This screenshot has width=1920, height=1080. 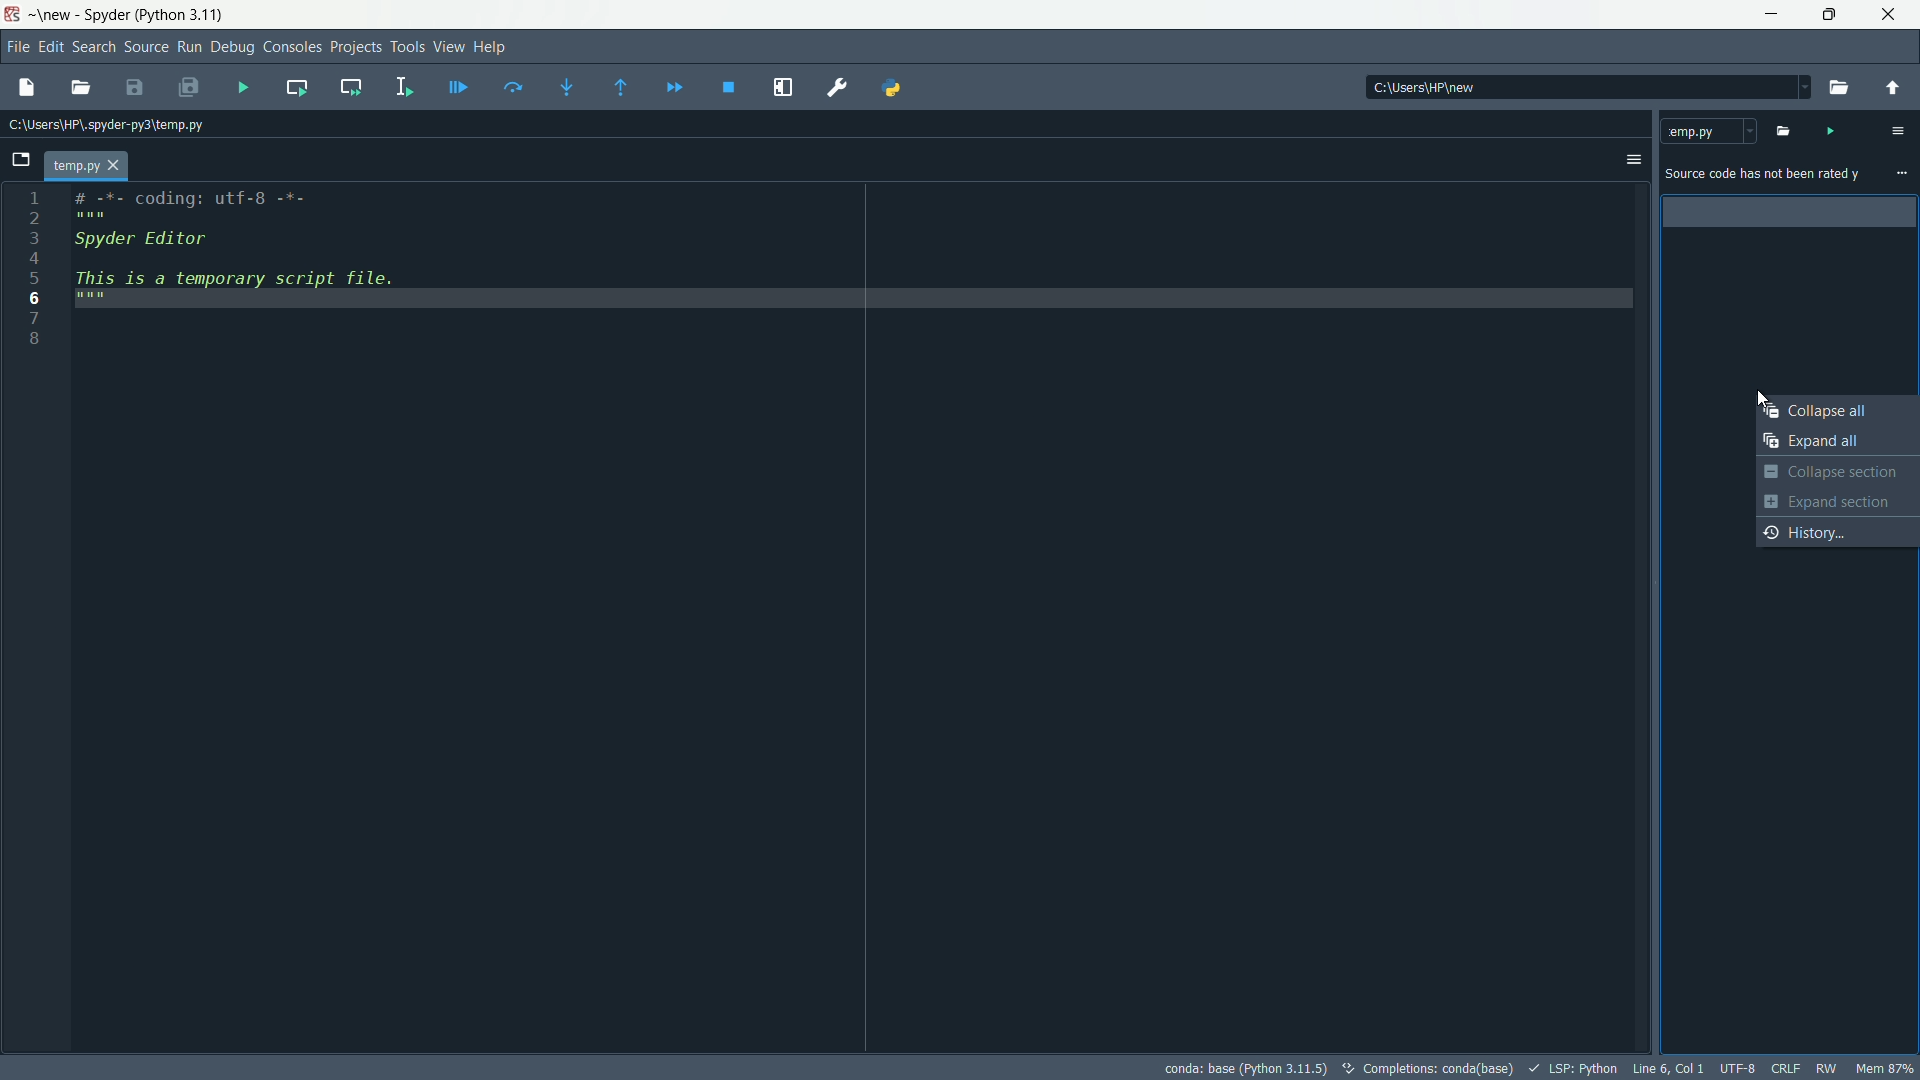 I want to click on browse directory, so click(x=1837, y=88).